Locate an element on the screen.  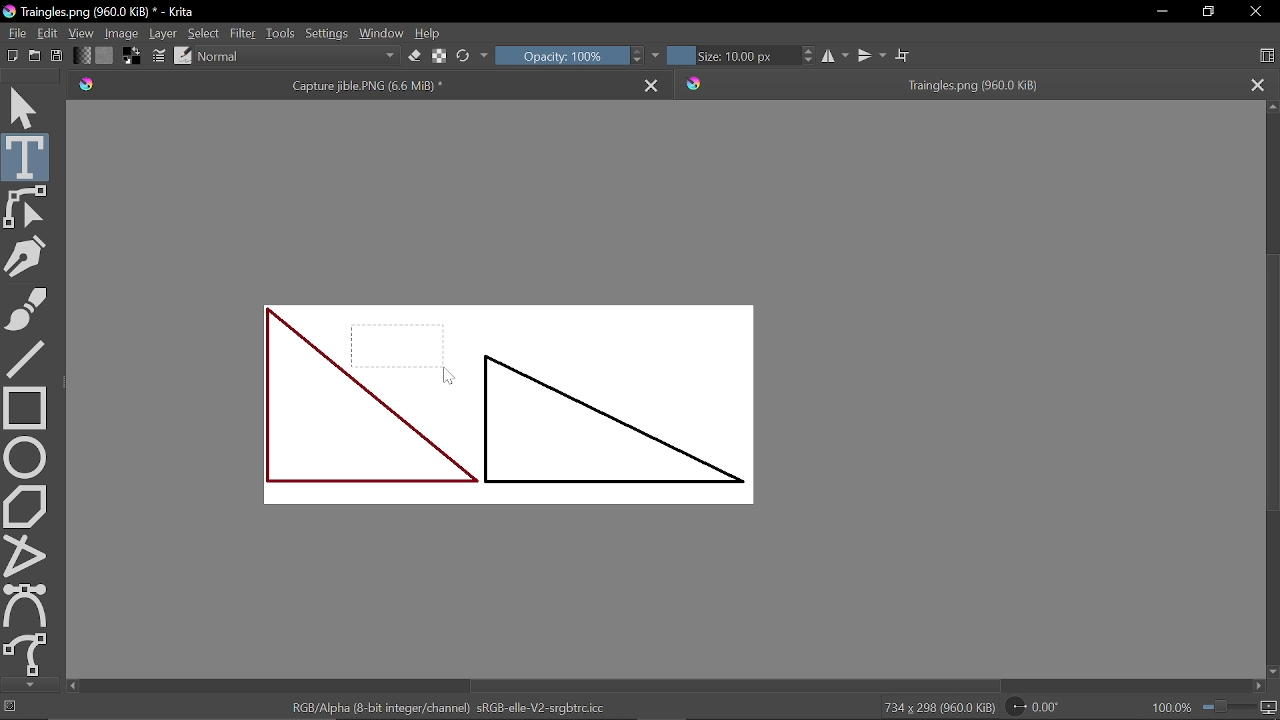
logo is located at coordinates (8, 12).